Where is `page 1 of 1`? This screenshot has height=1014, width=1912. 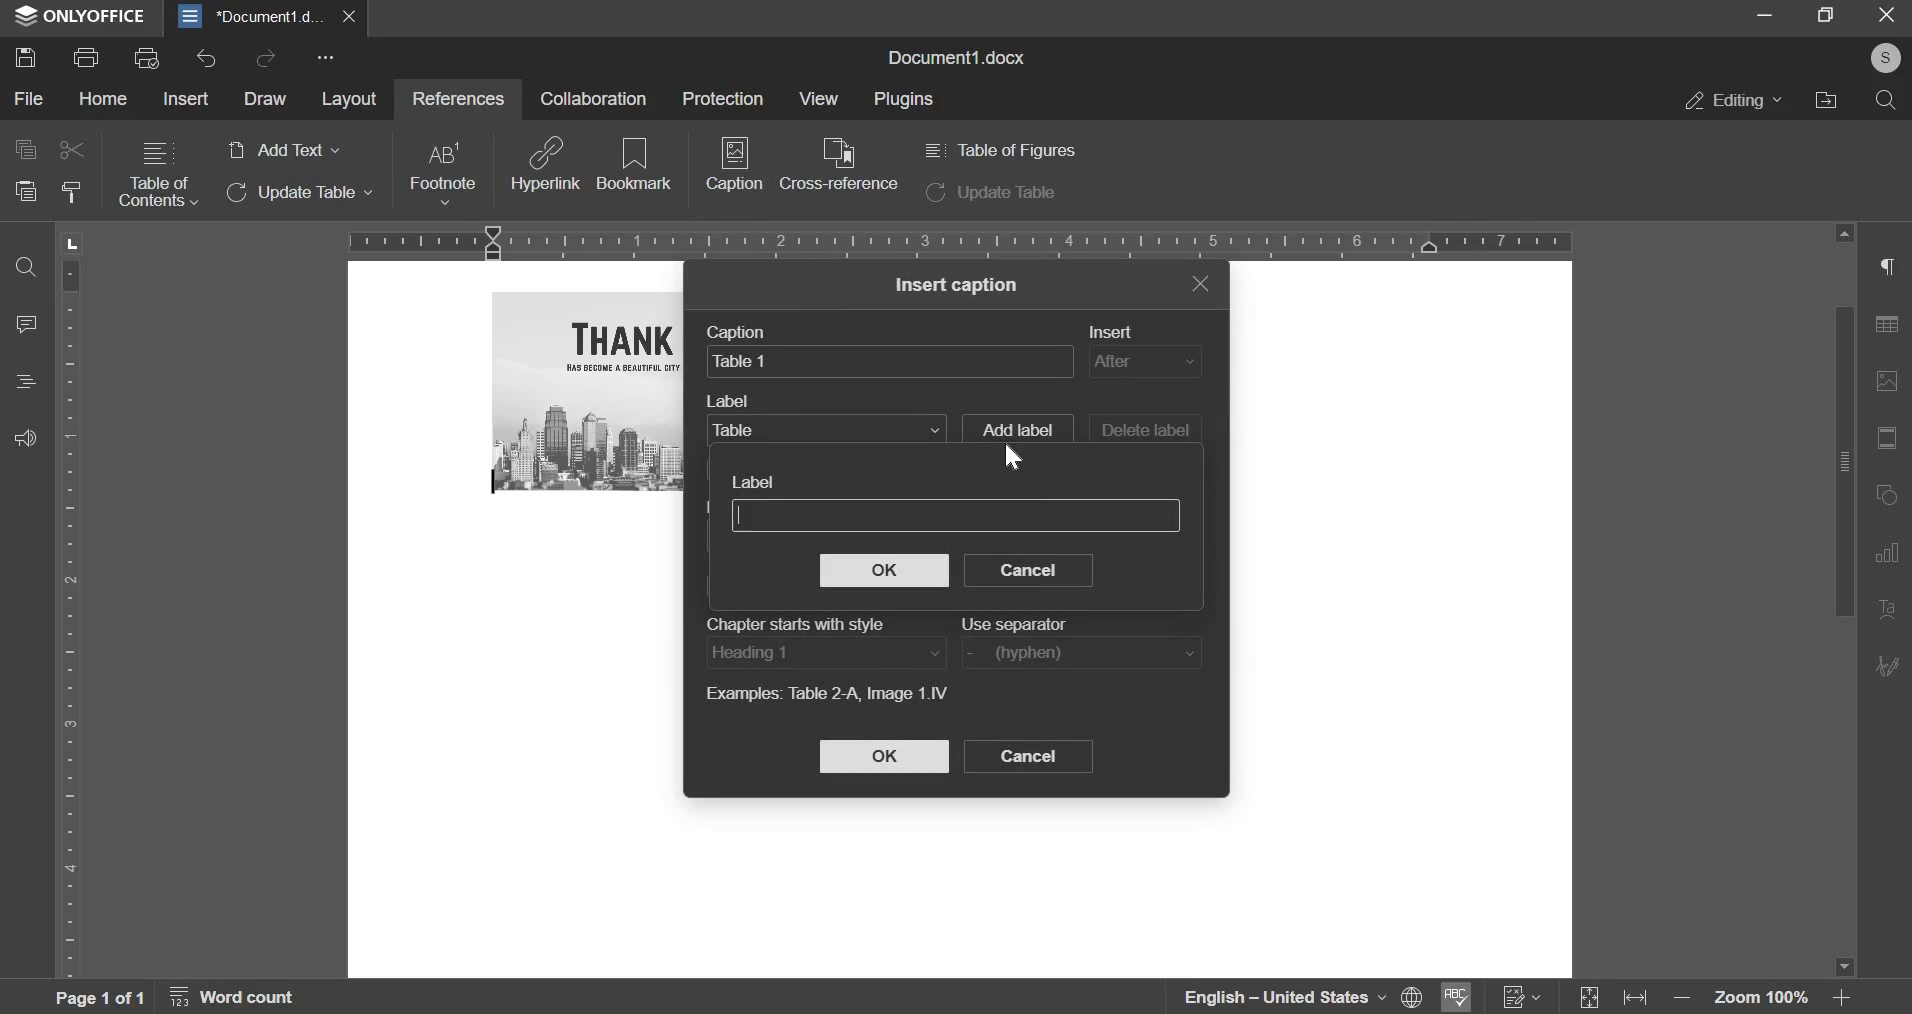 page 1 of 1 is located at coordinates (96, 997).